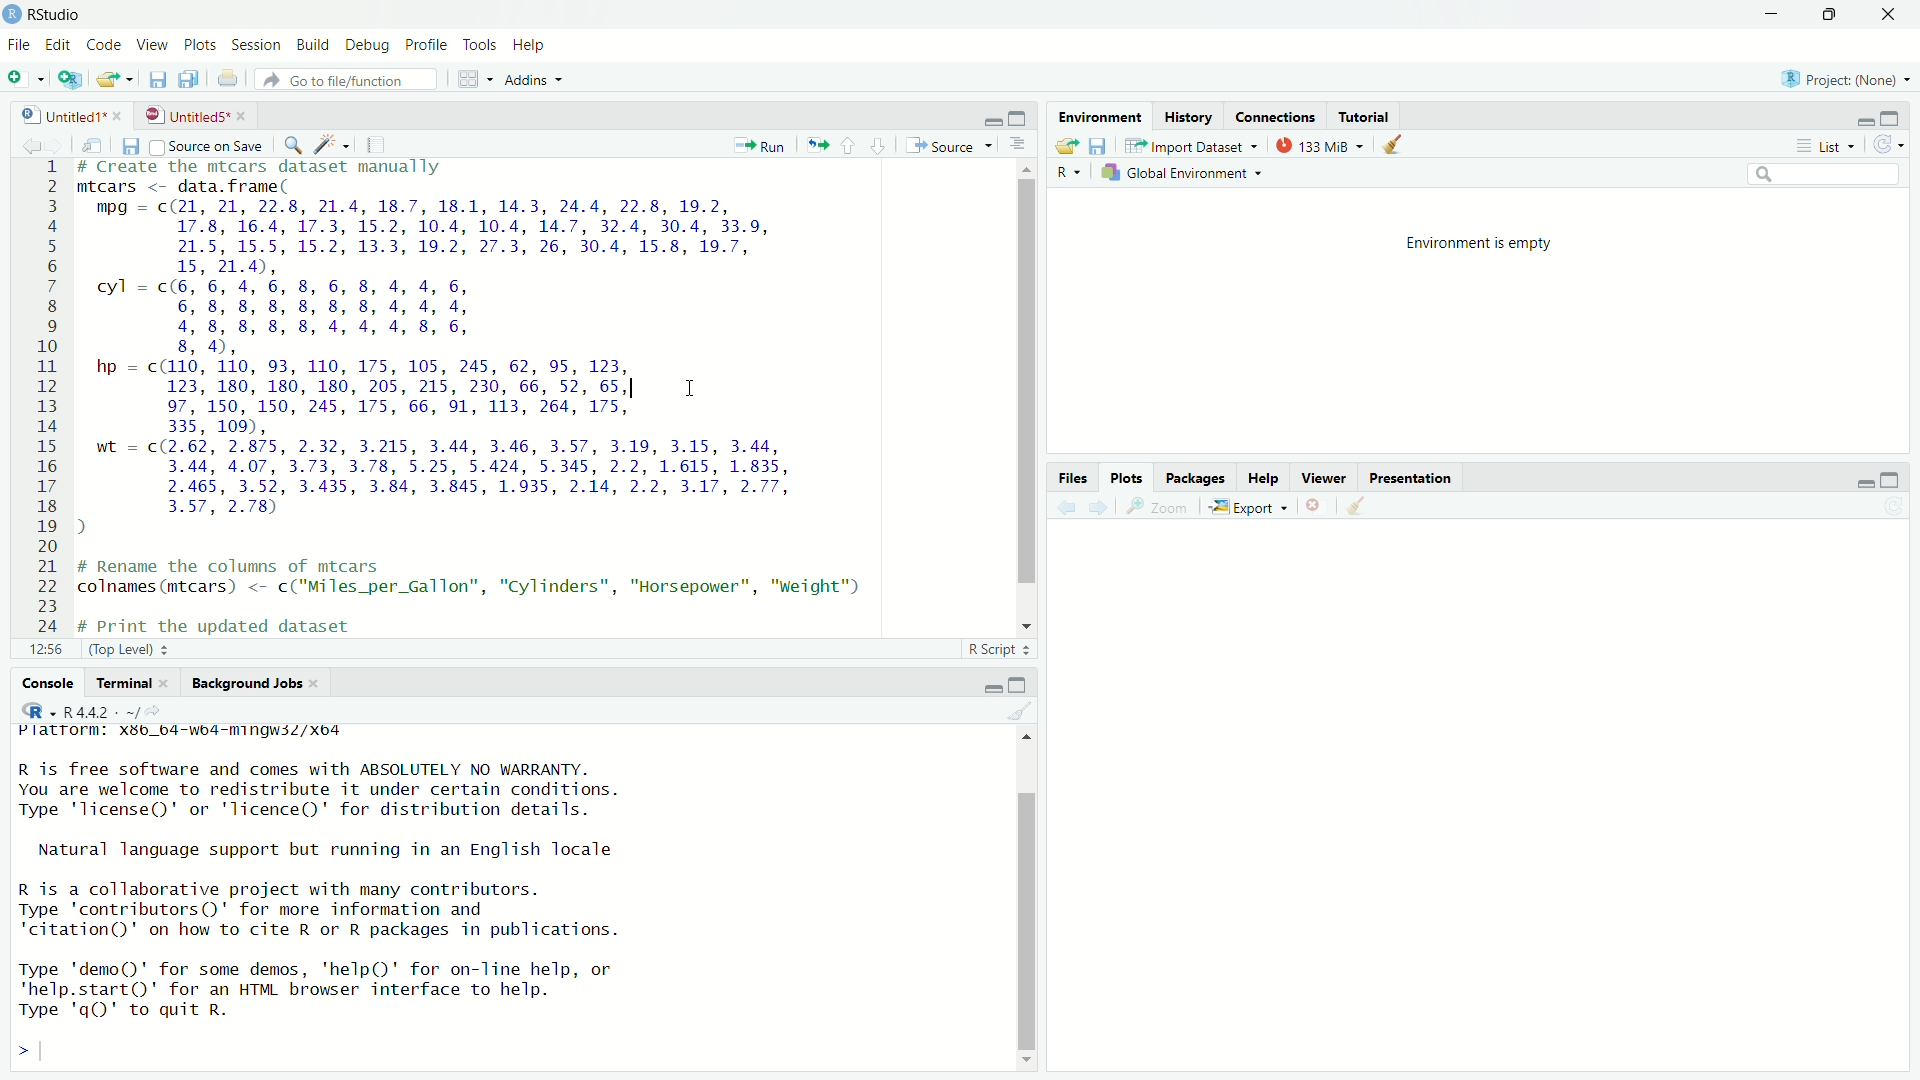 Image resolution: width=1920 pixels, height=1080 pixels. I want to click on minimise, so click(993, 119).